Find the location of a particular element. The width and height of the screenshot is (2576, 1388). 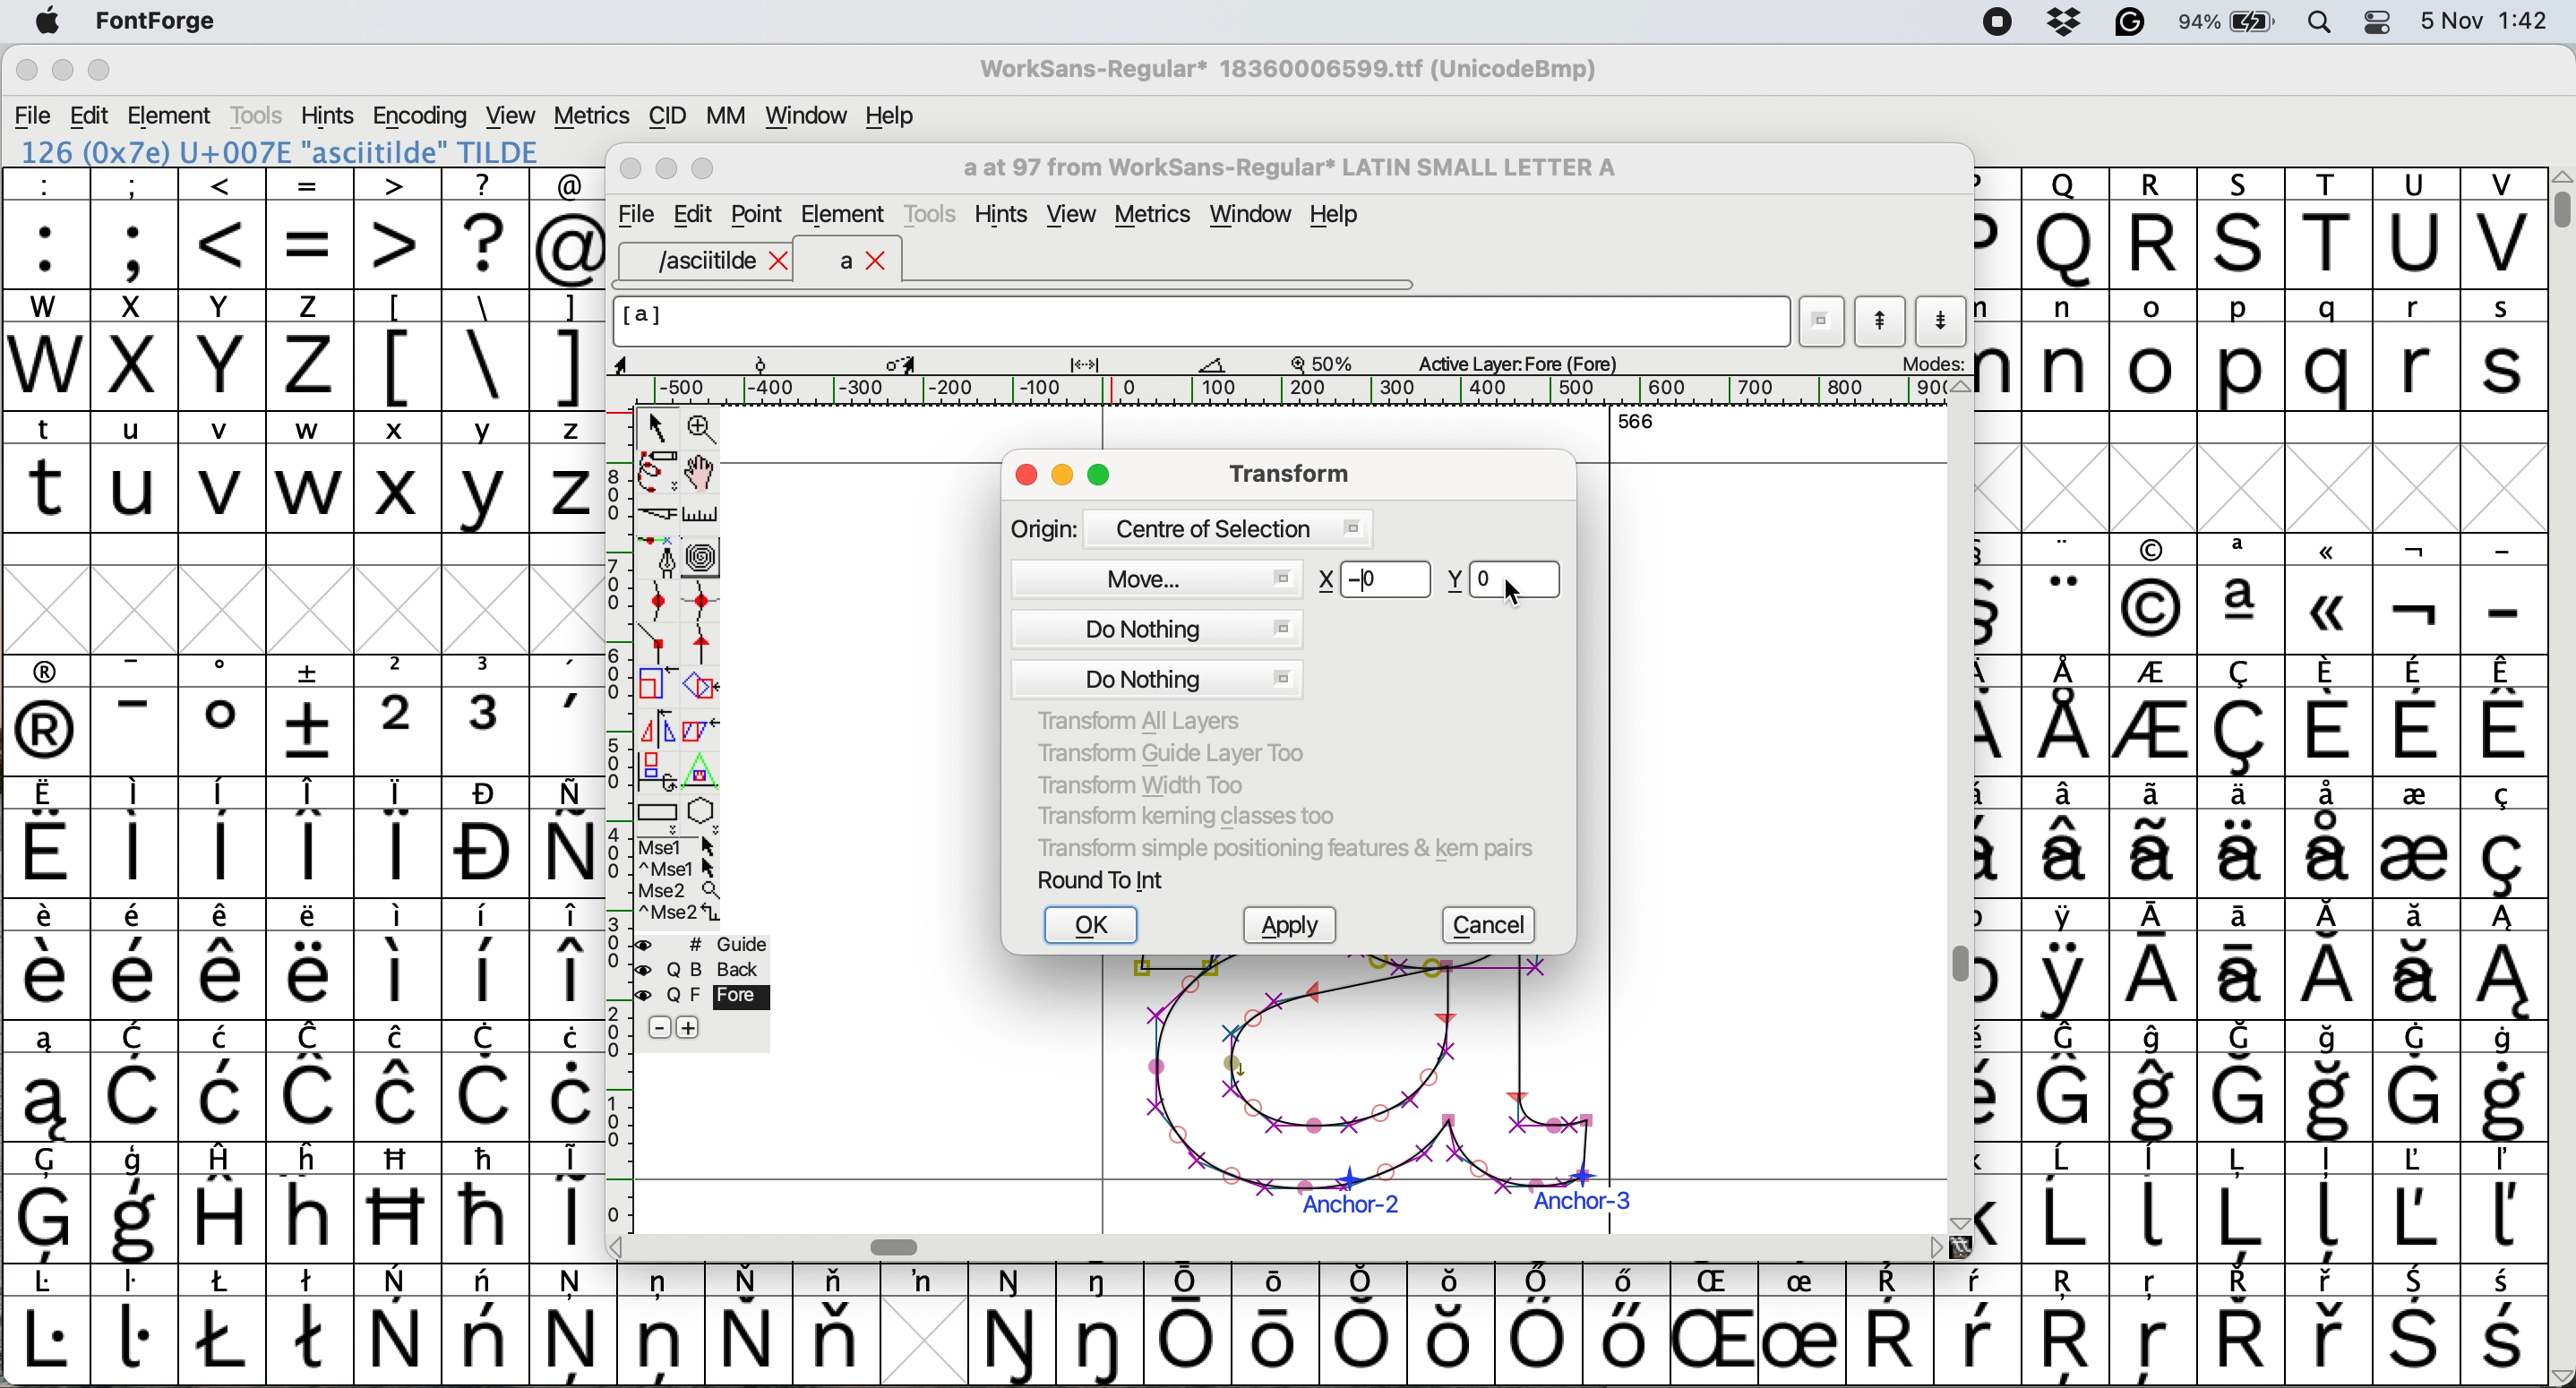

symbol is located at coordinates (2501, 1204).